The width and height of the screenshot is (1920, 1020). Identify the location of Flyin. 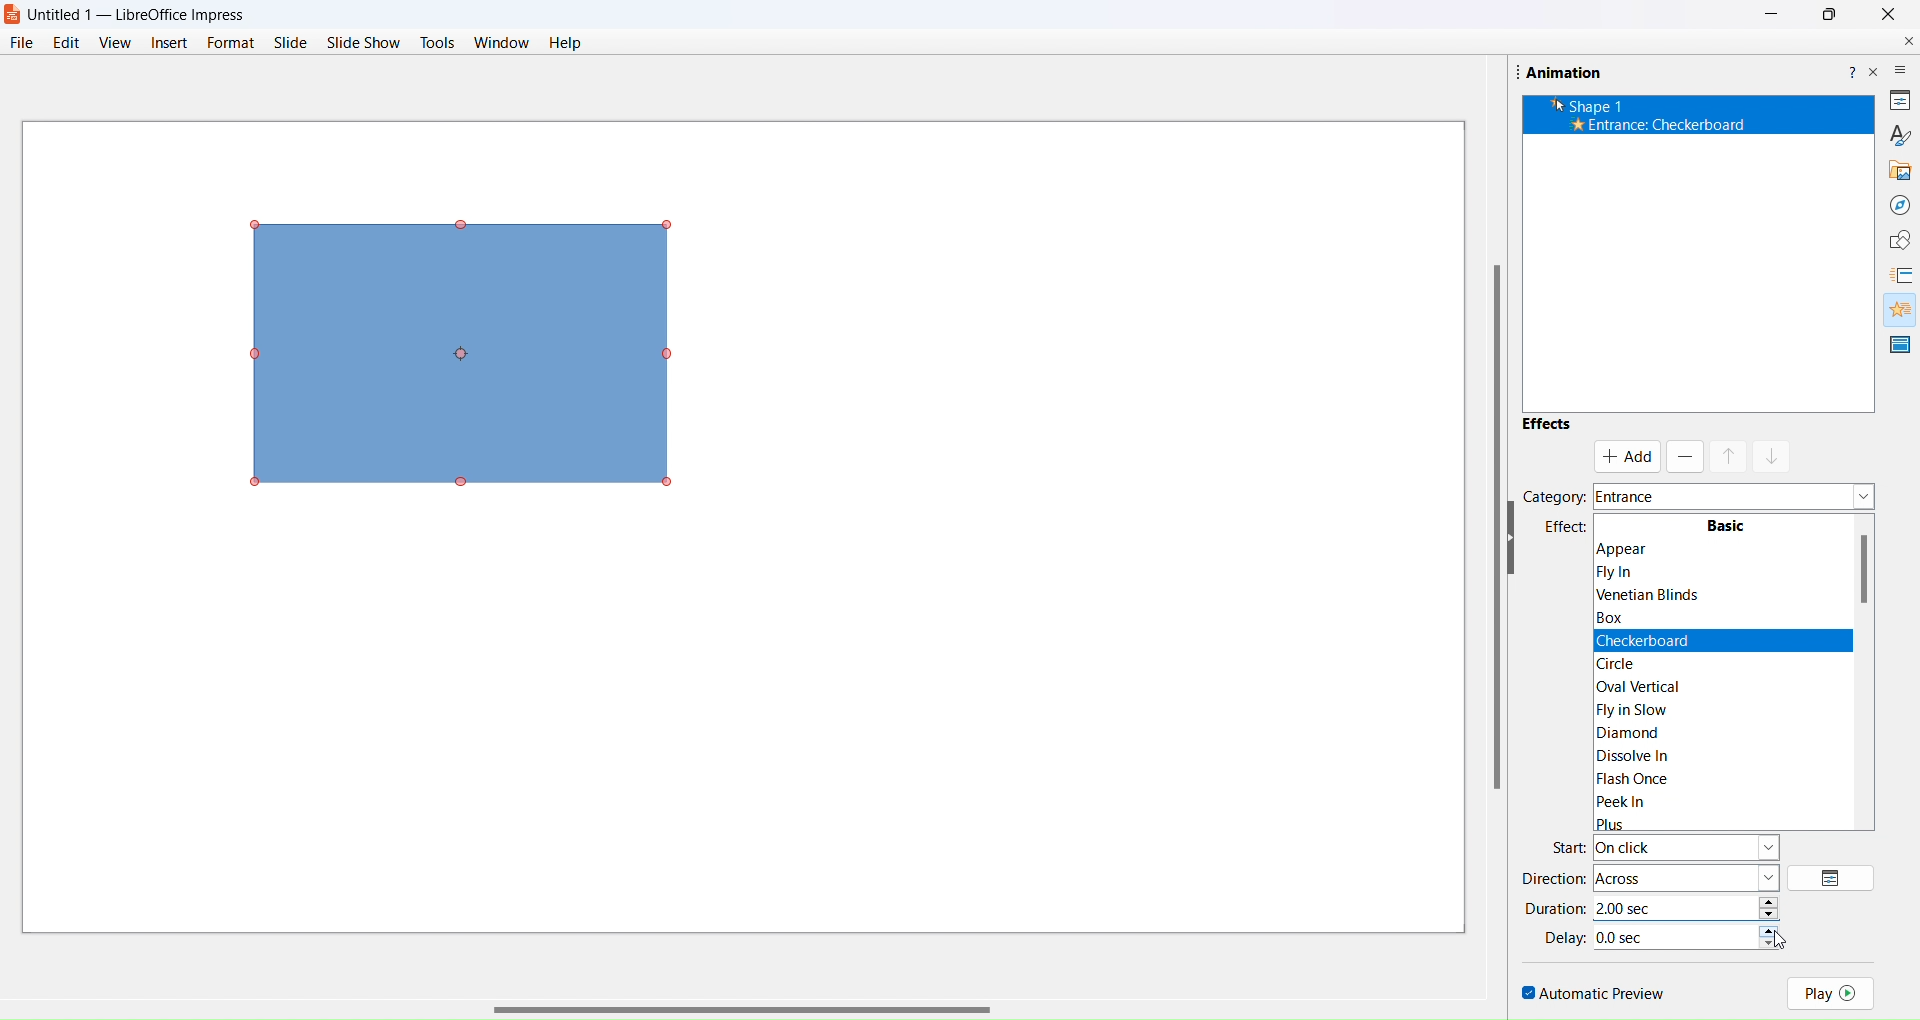
(1635, 573).